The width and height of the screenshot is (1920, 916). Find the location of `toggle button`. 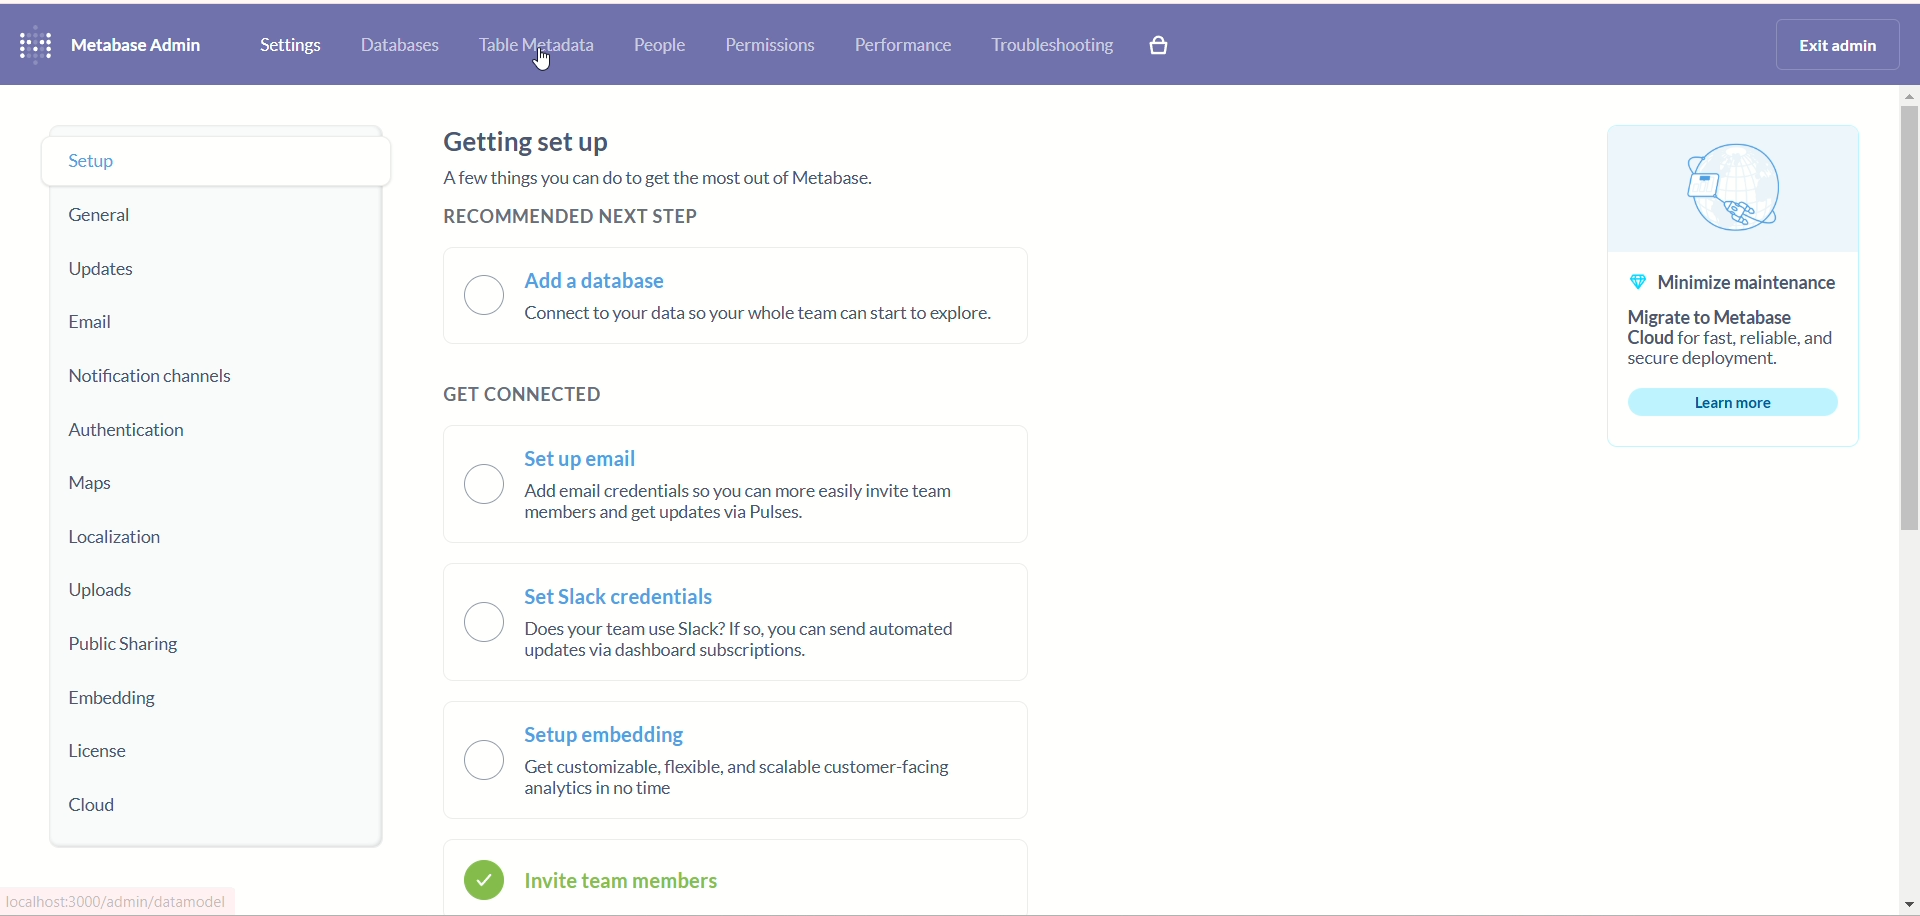

toggle button is located at coordinates (484, 761).